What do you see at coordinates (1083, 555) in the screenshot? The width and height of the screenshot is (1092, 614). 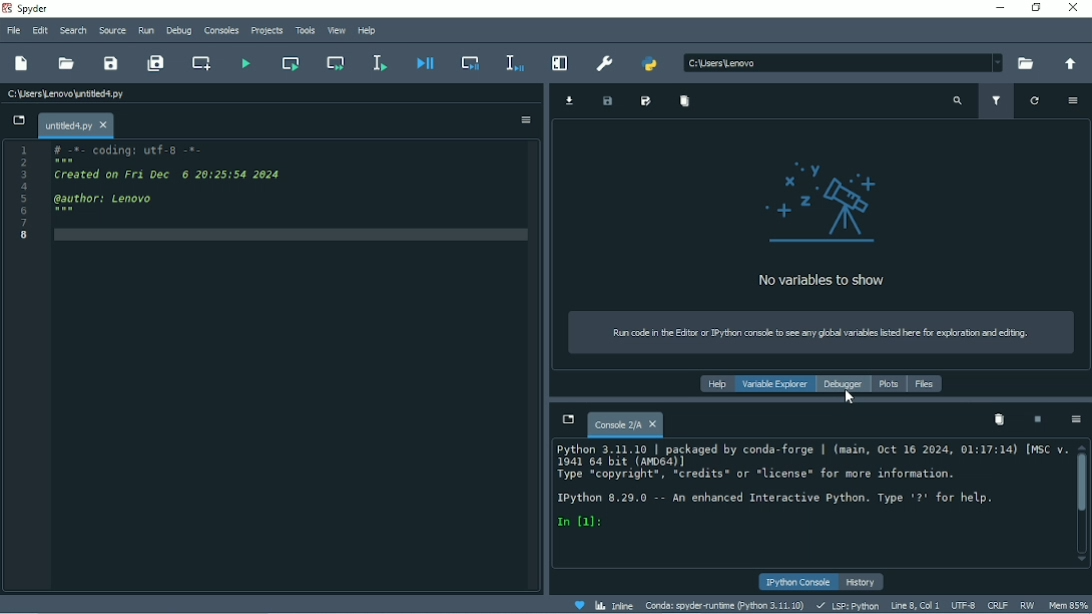 I see `scroll down` at bounding box center [1083, 555].